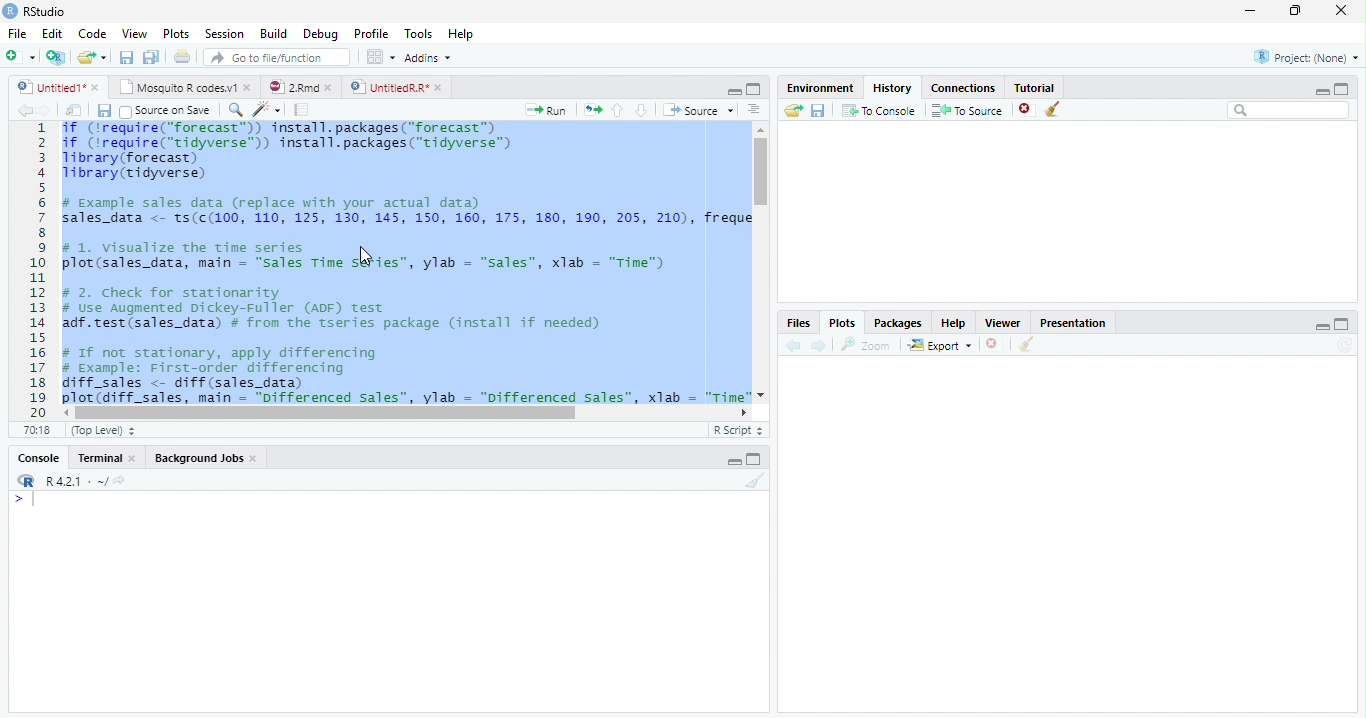 This screenshot has height=718, width=1366. I want to click on Maximize, so click(1342, 325).